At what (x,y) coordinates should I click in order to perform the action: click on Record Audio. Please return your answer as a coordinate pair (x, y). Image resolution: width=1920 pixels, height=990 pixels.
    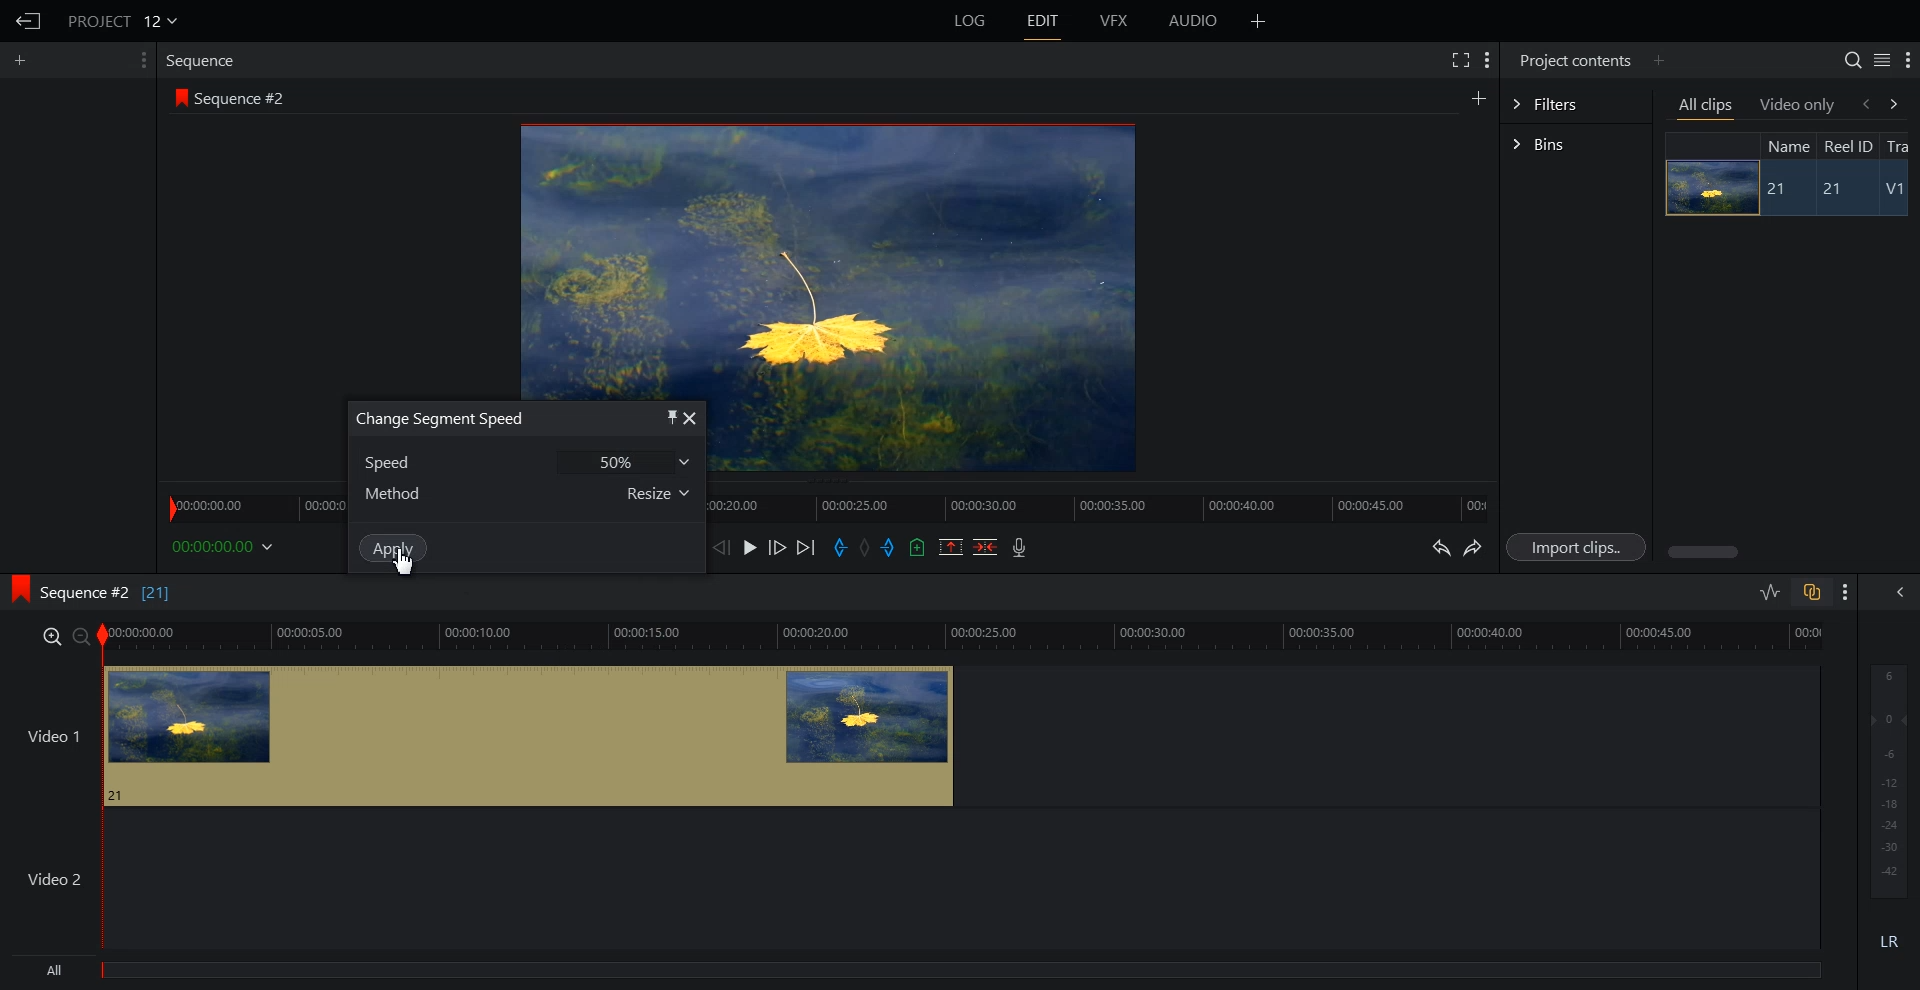
    Looking at the image, I should click on (1017, 547).